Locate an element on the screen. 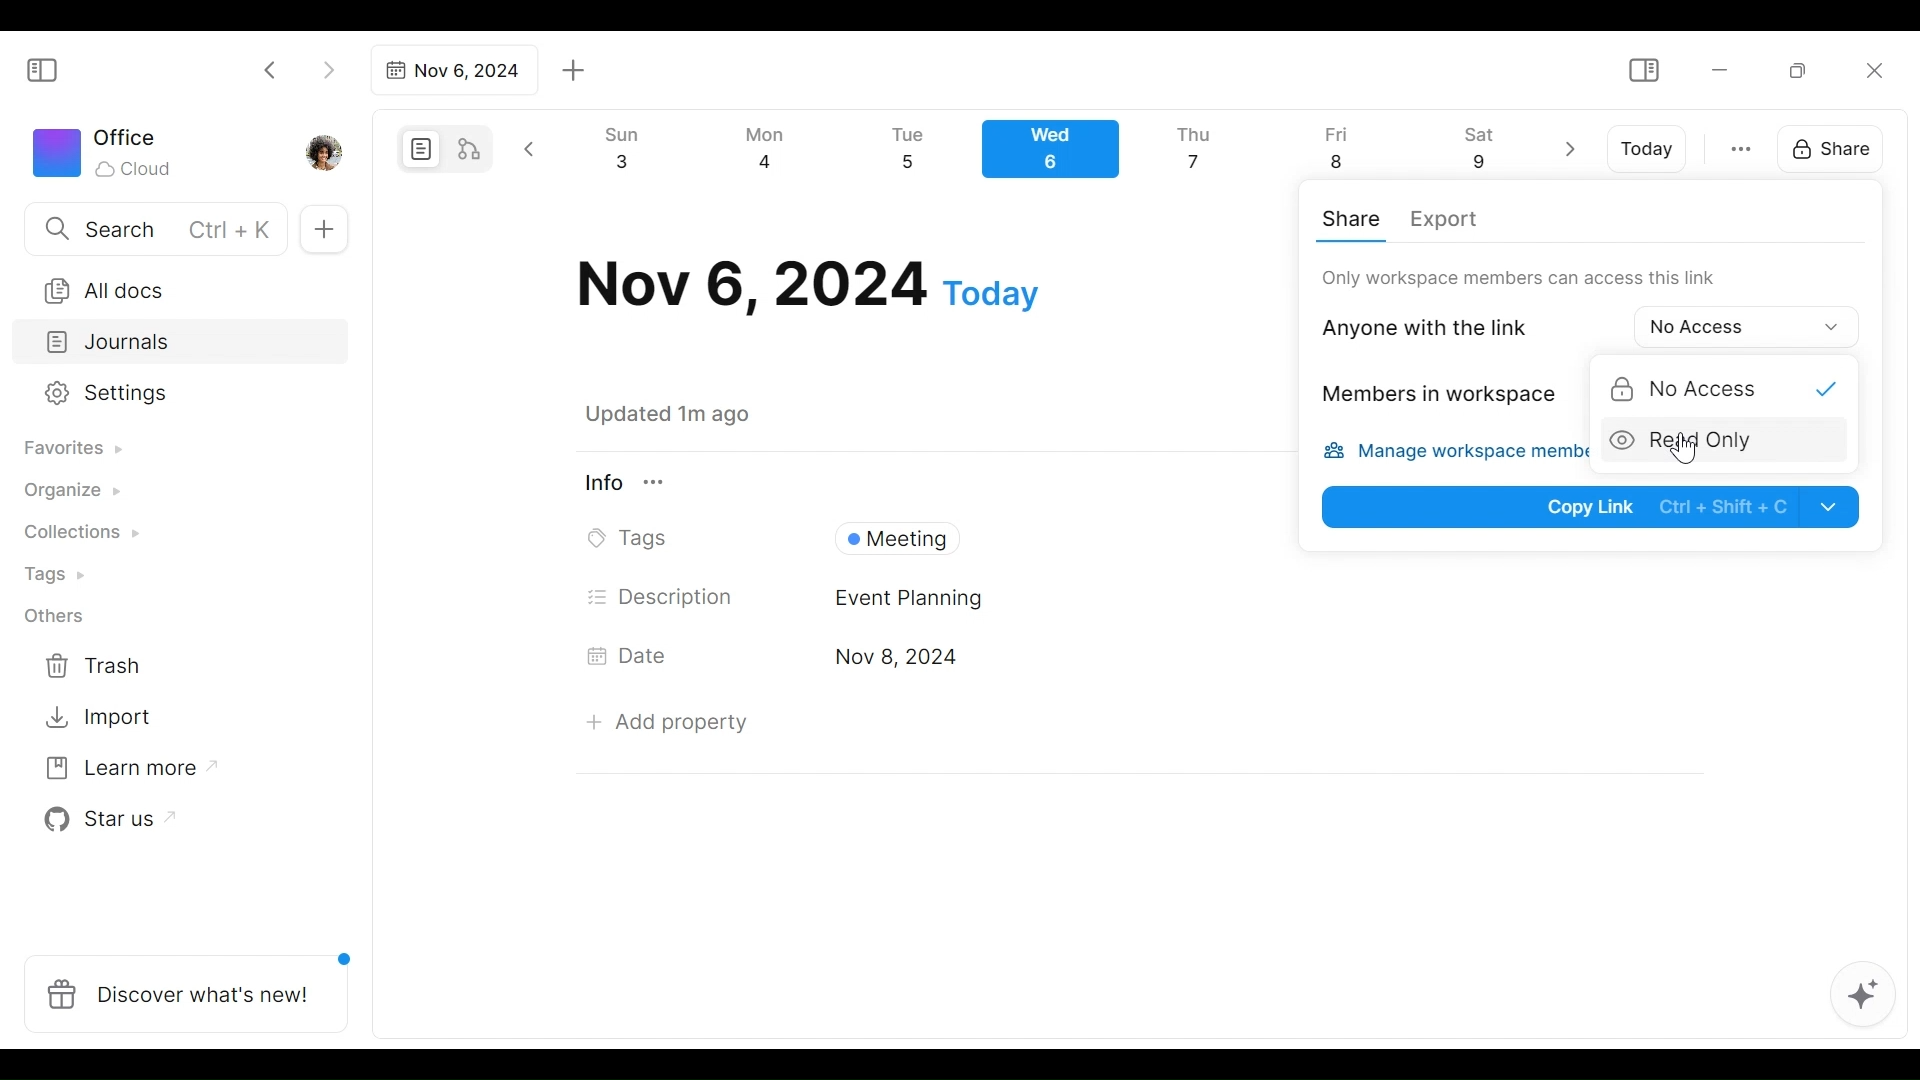 This screenshot has height=1080, width=1920. Add new  is located at coordinates (322, 230).